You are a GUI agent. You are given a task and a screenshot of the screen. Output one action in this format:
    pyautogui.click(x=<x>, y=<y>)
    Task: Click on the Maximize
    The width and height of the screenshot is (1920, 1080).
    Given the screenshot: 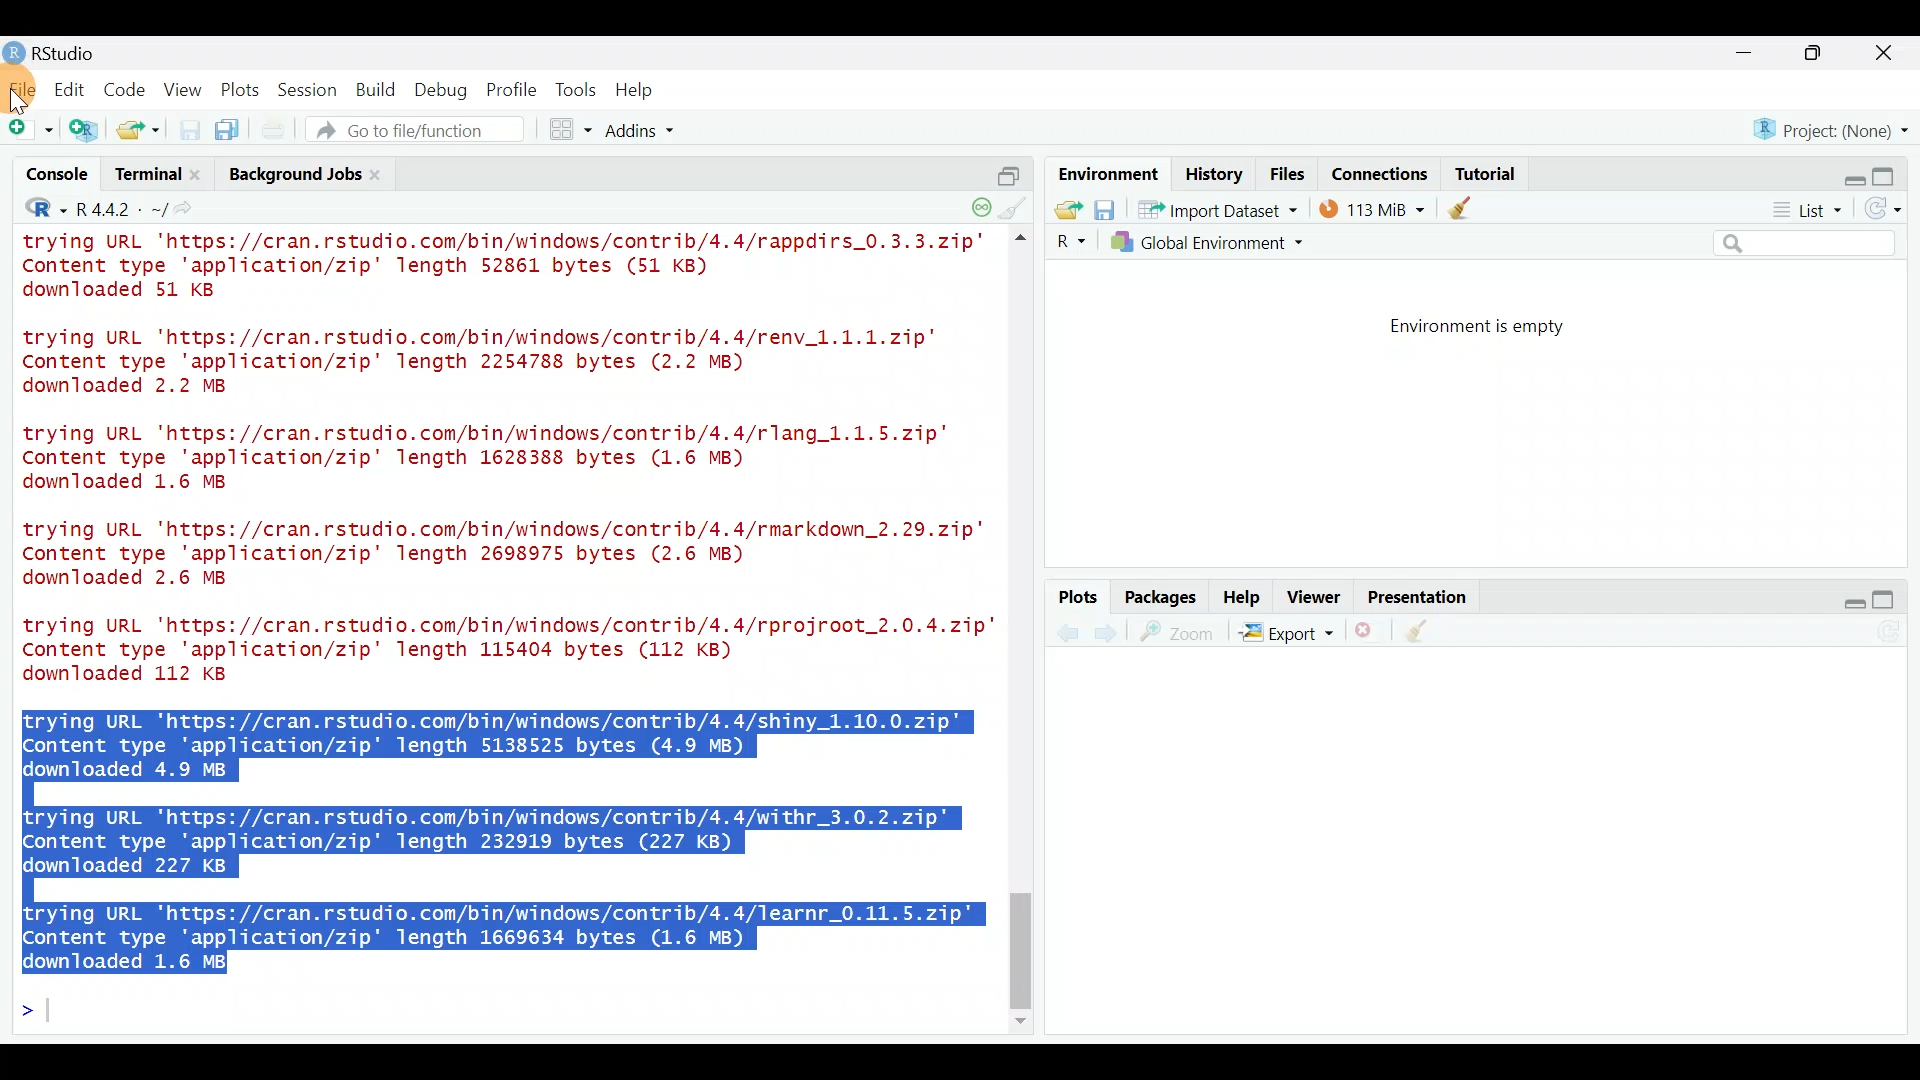 What is the action you would take?
    pyautogui.click(x=1894, y=171)
    